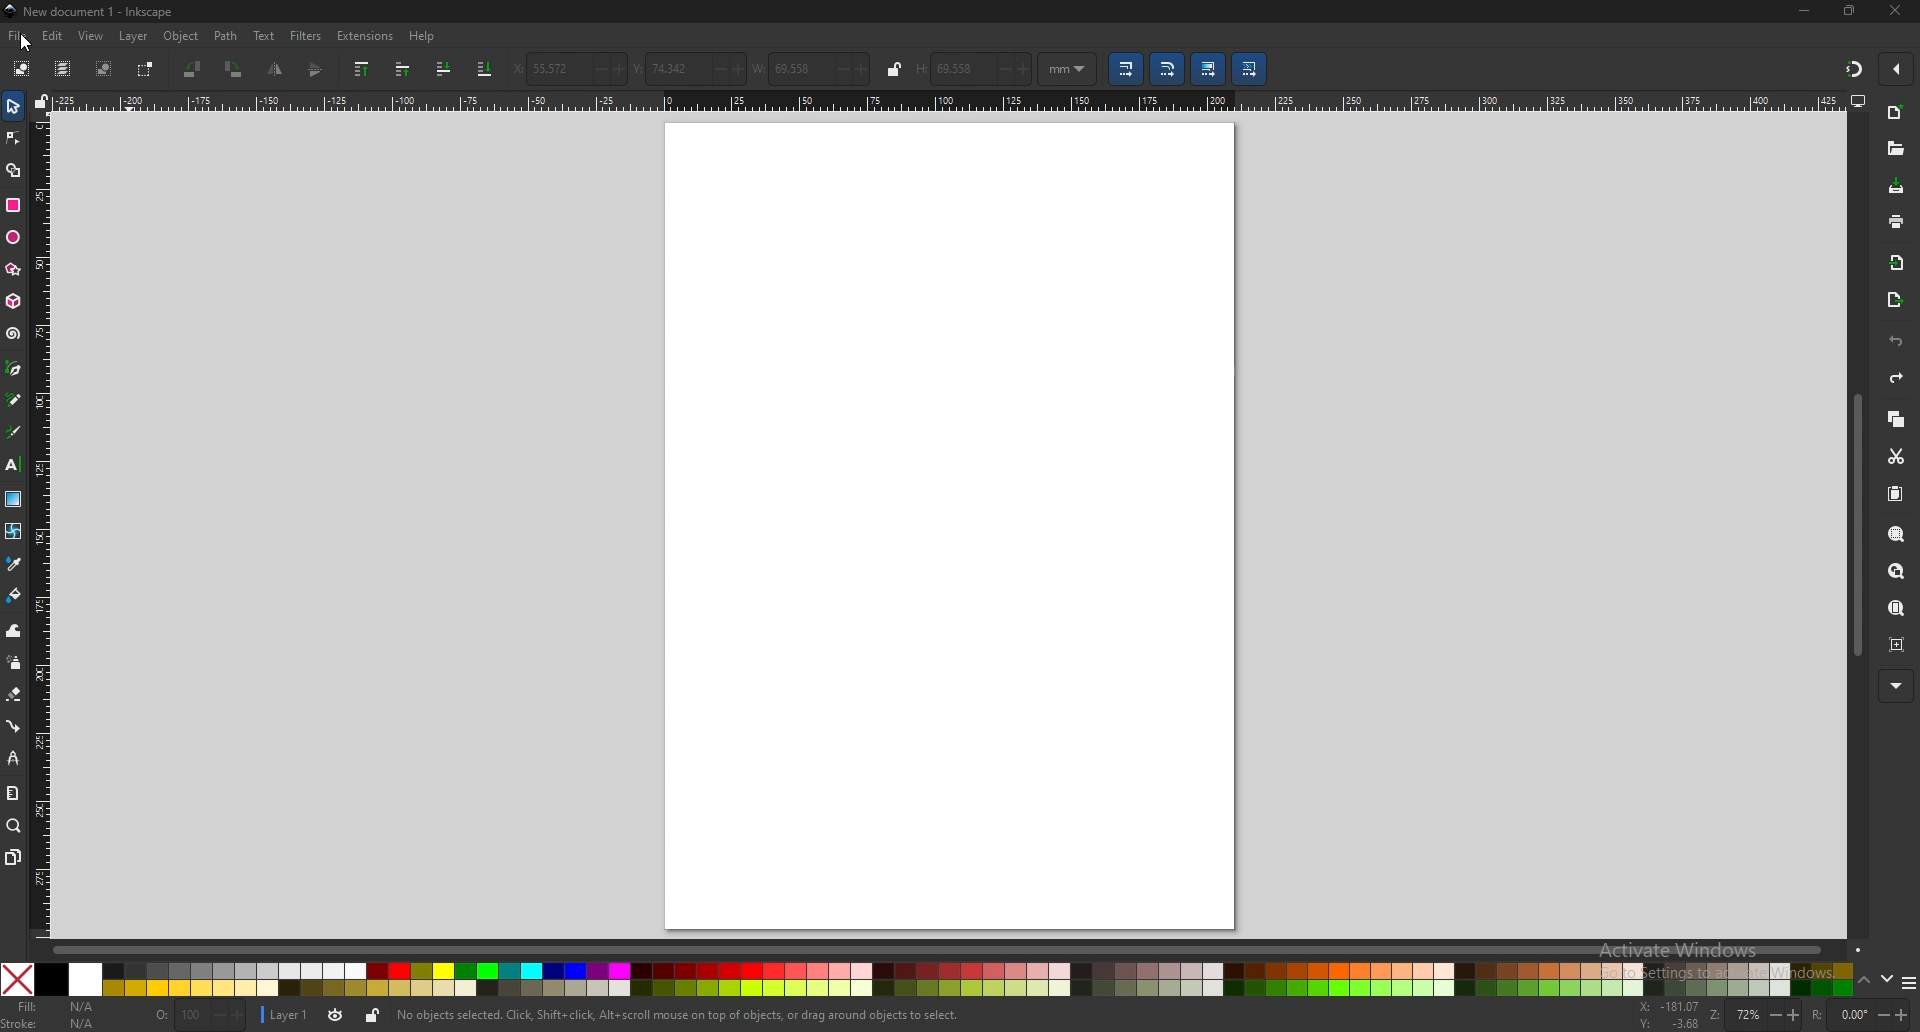  I want to click on gradient, so click(13, 497).